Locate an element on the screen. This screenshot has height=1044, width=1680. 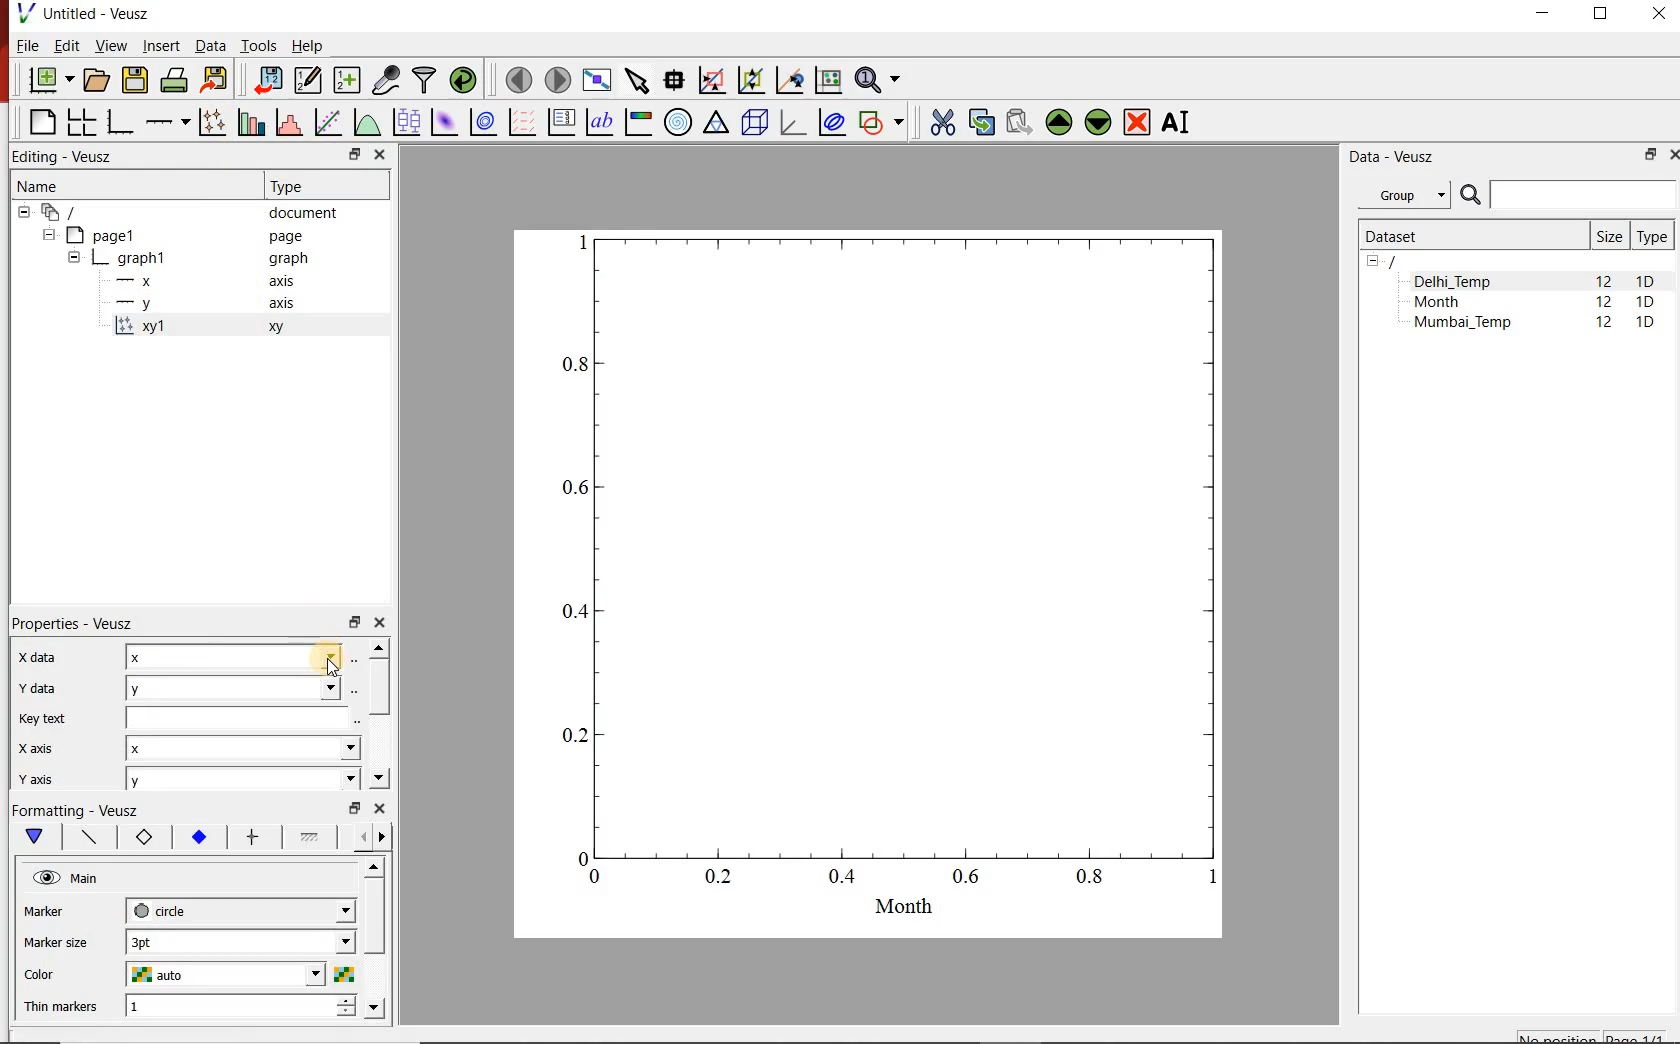
plot a 2d dataset as an image is located at coordinates (446, 122).